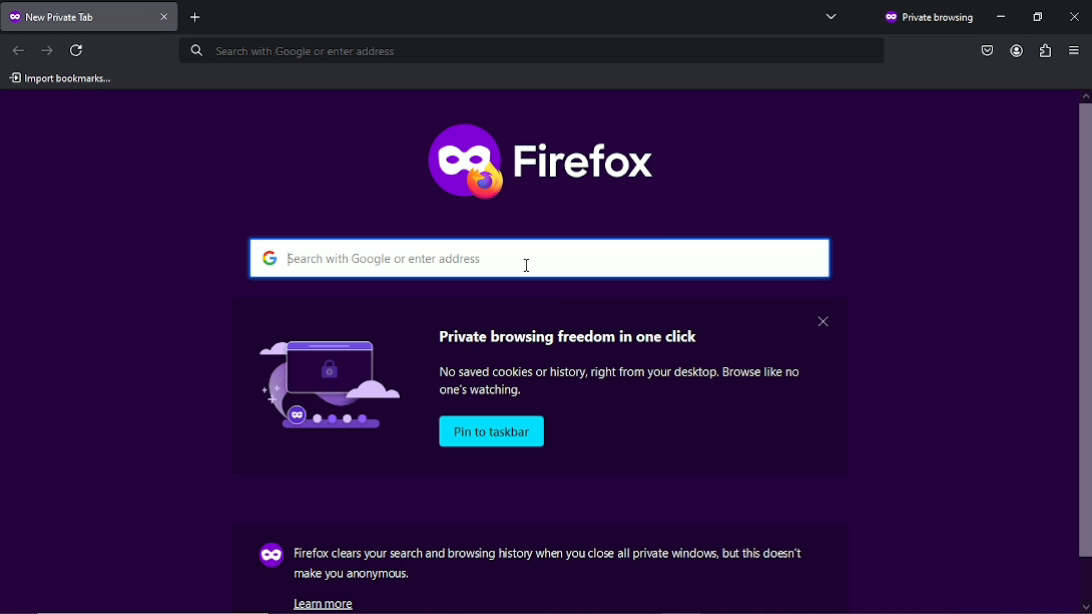  I want to click on minimize, so click(1003, 17).